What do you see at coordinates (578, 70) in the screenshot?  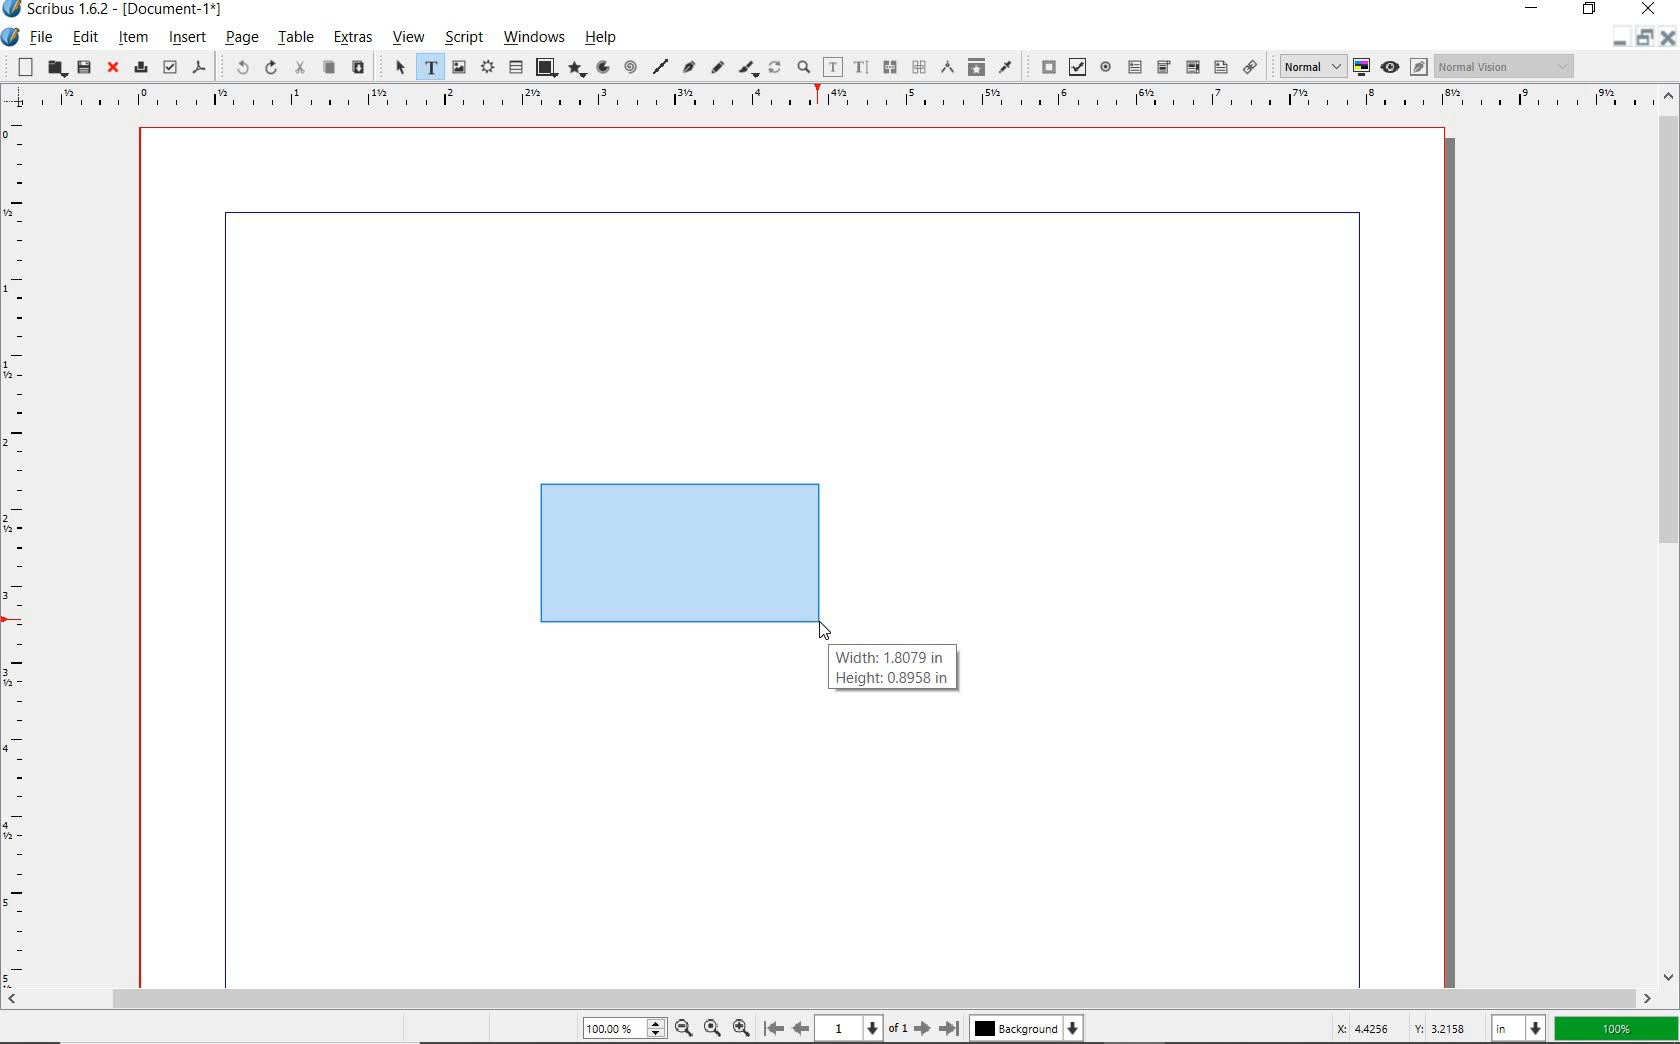 I see `polygon` at bounding box center [578, 70].